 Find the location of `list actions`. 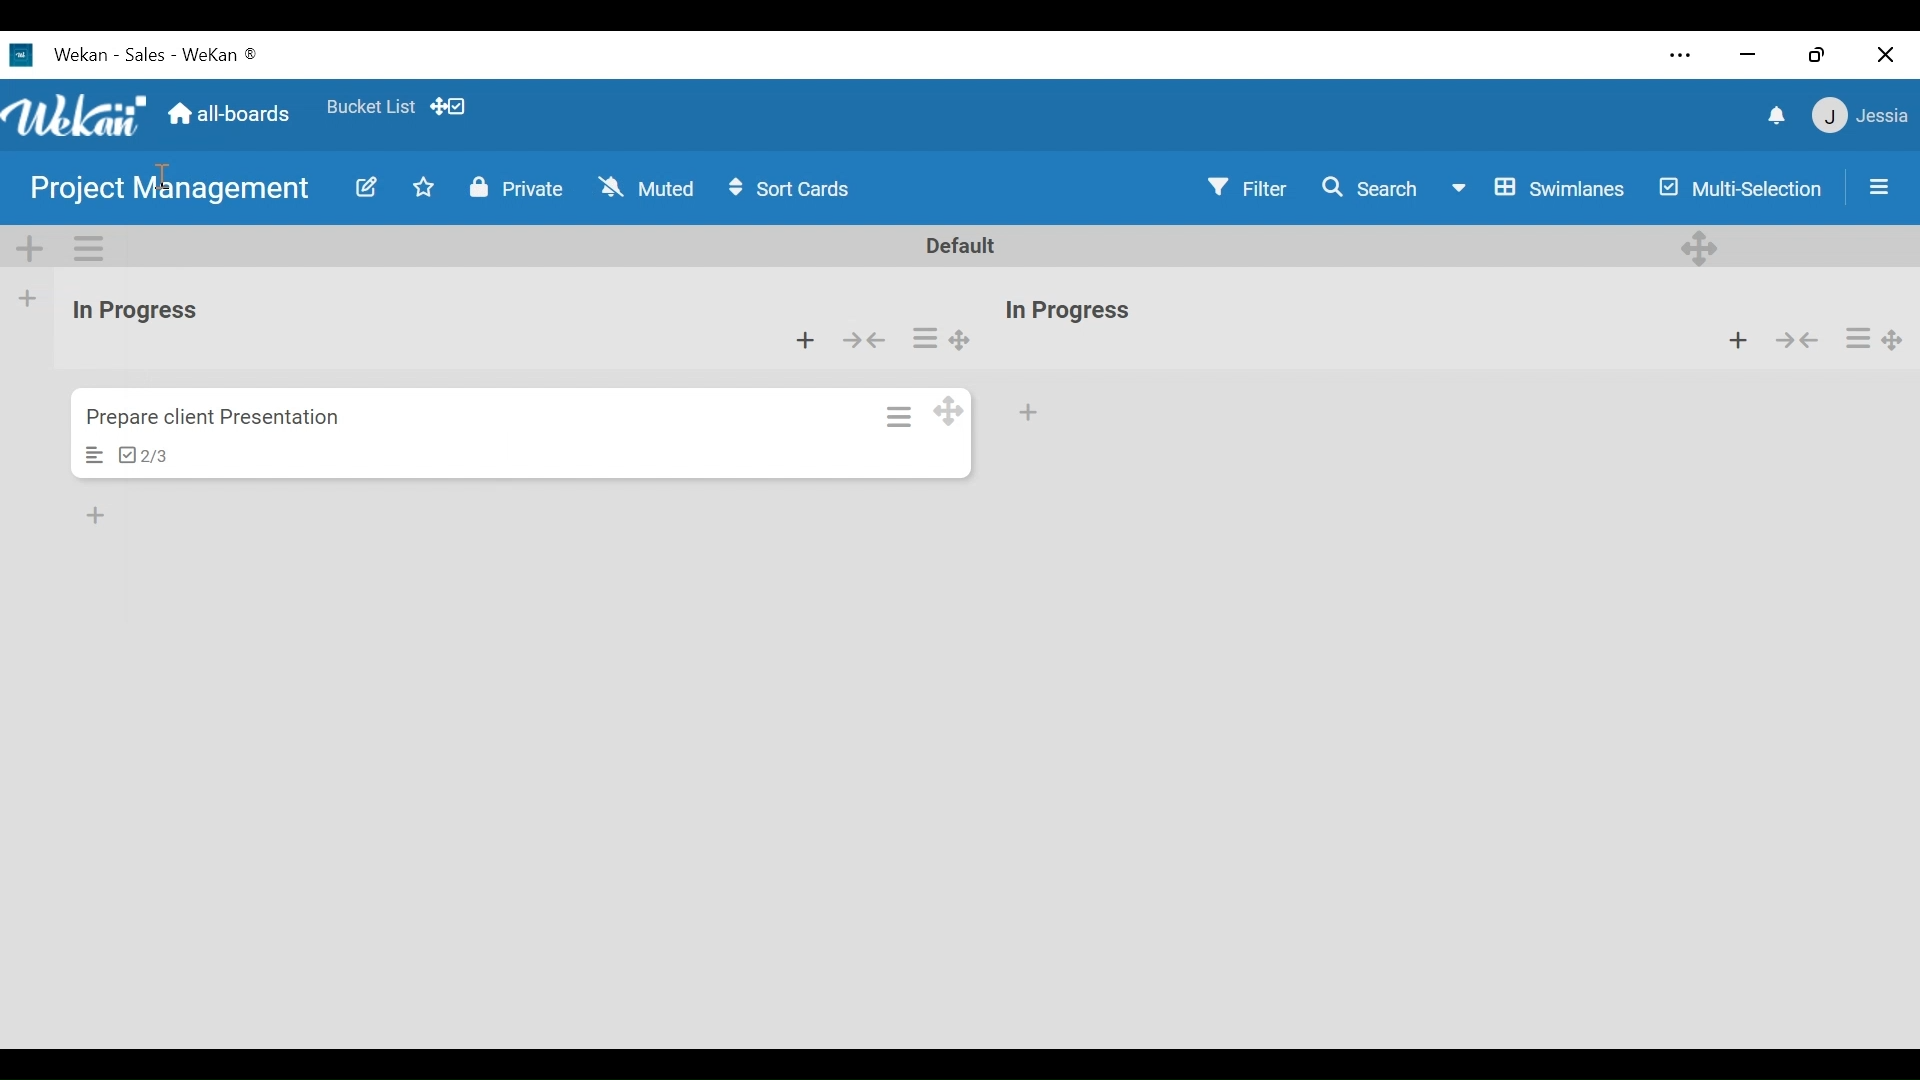

list actions is located at coordinates (1859, 339).